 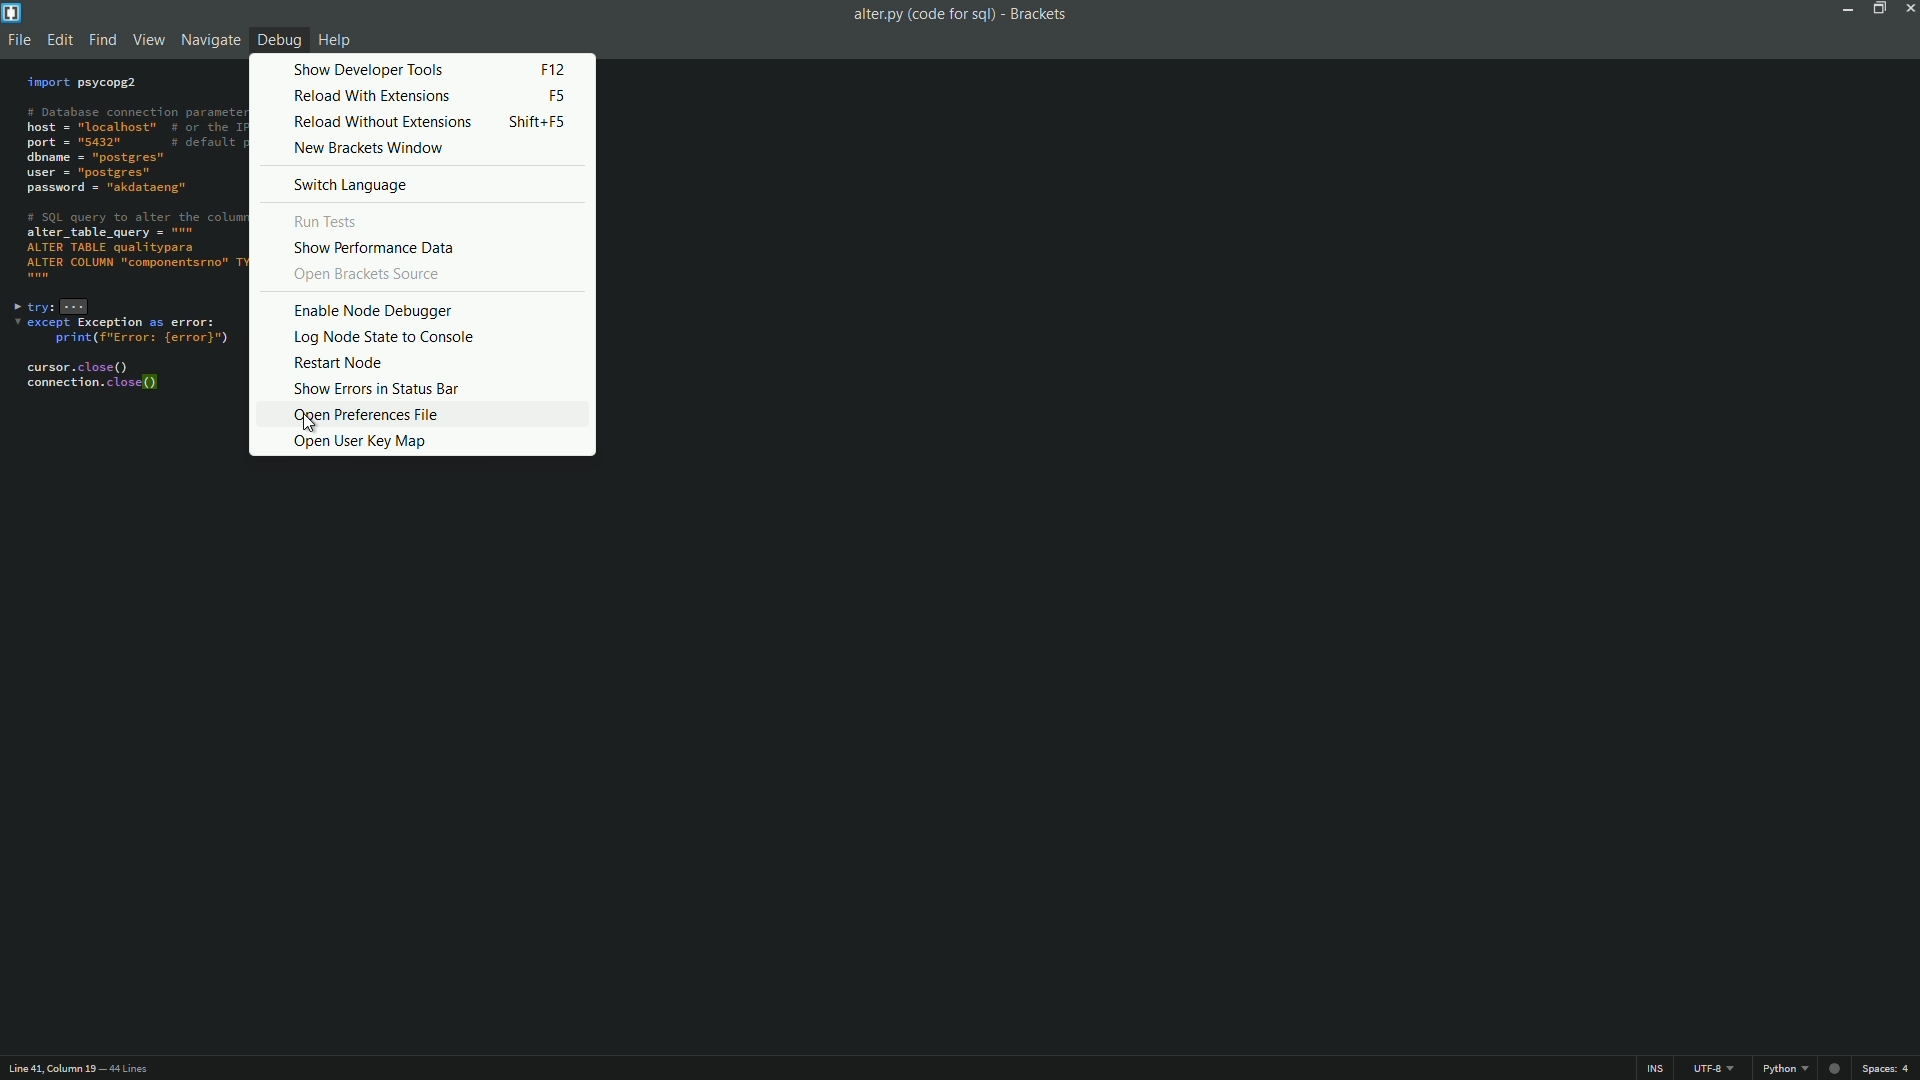 What do you see at coordinates (419, 364) in the screenshot?
I see `Restart node` at bounding box center [419, 364].